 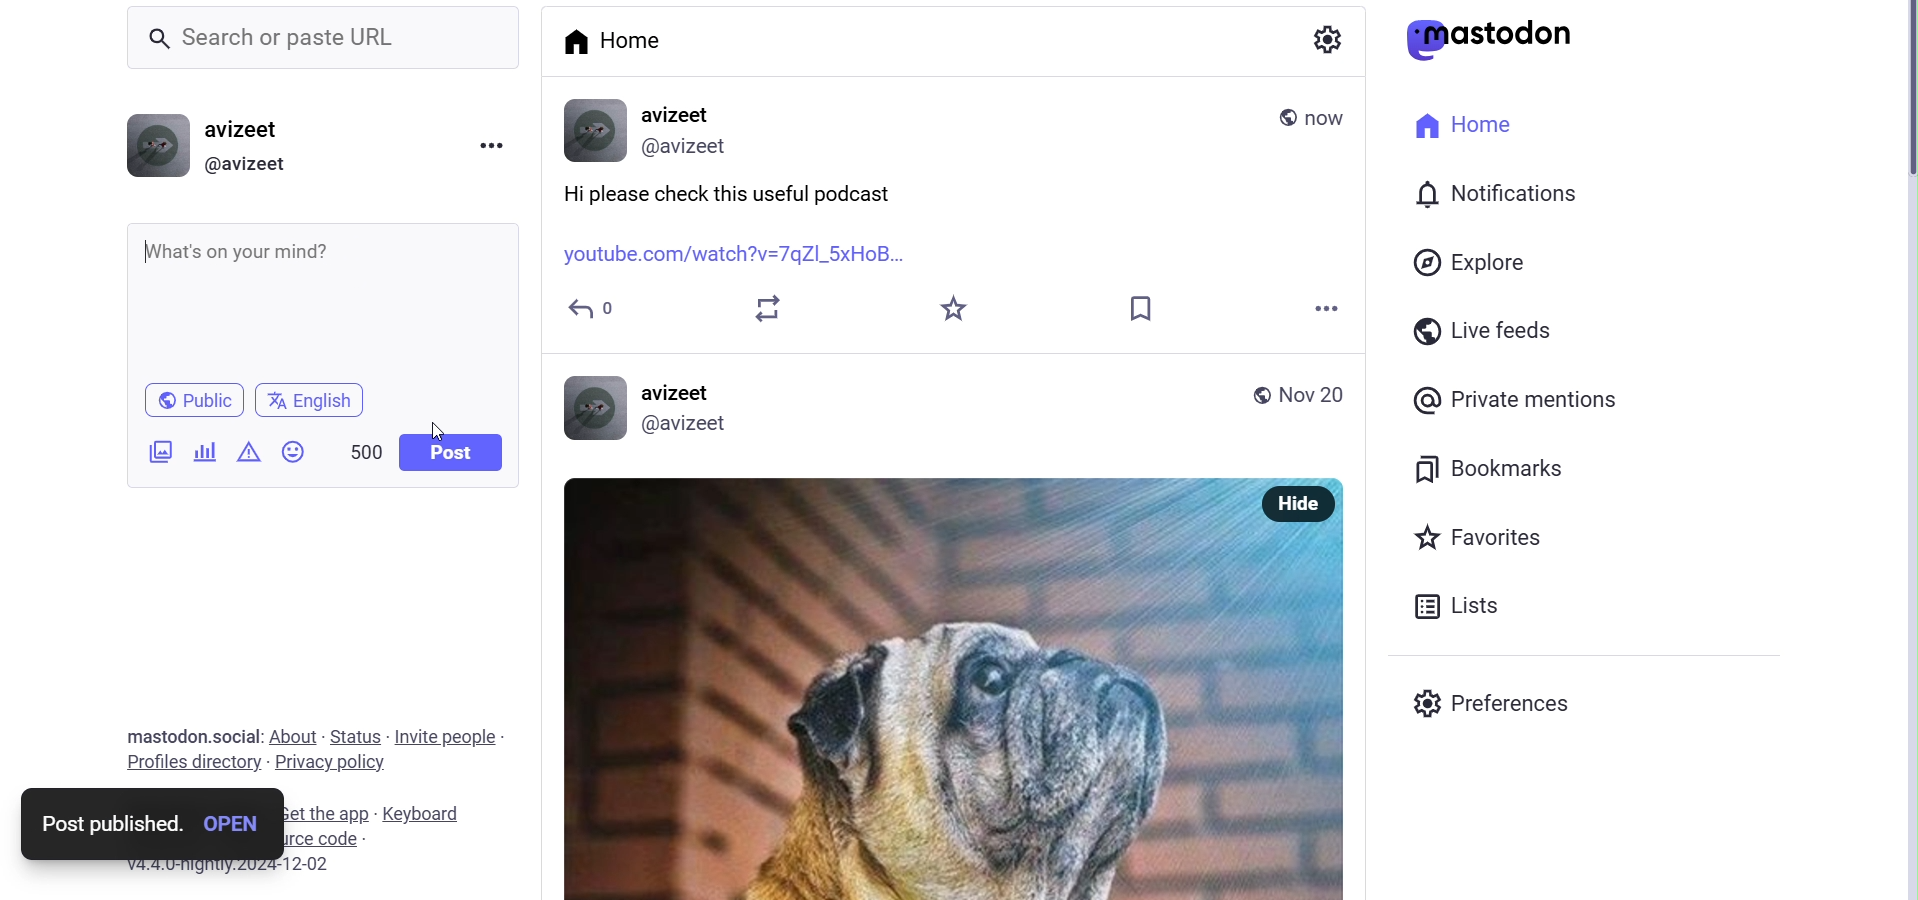 What do you see at coordinates (1299, 505) in the screenshot?
I see `hide` at bounding box center [1299, 505].